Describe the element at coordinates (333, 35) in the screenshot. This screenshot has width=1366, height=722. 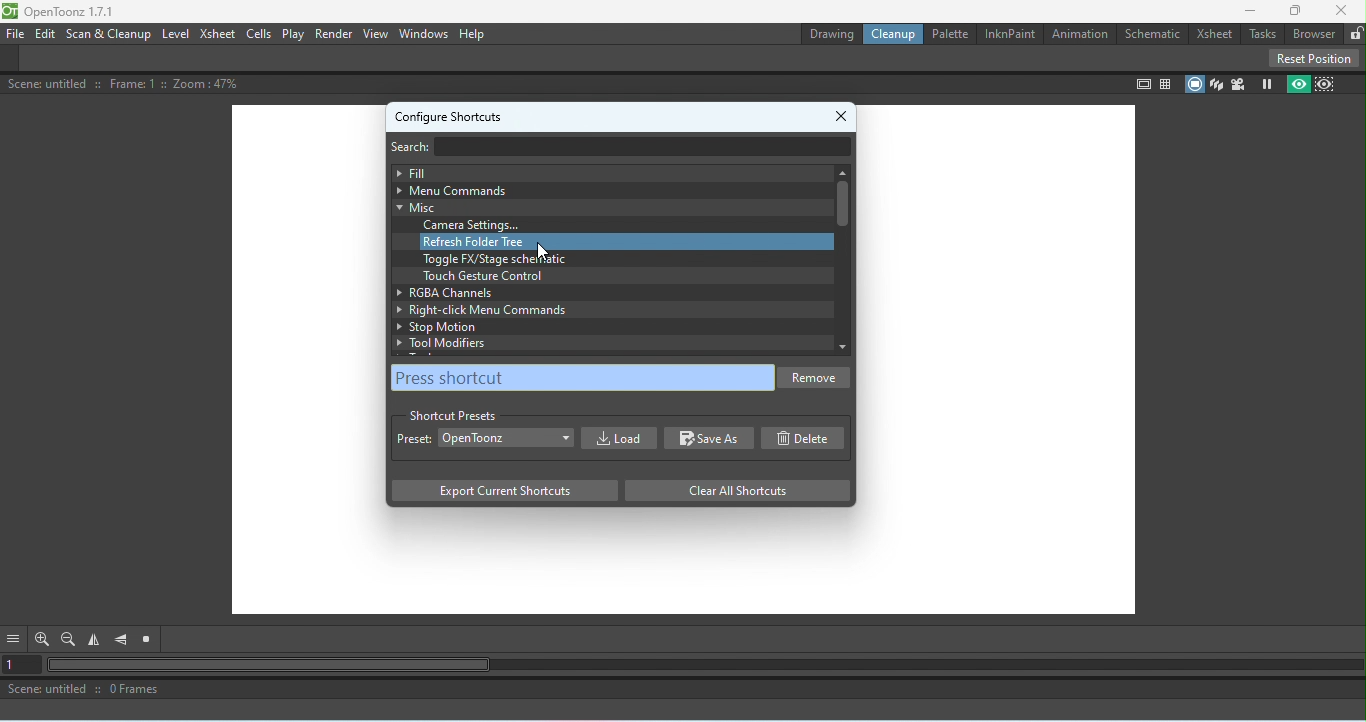
I see `Render` at that location.